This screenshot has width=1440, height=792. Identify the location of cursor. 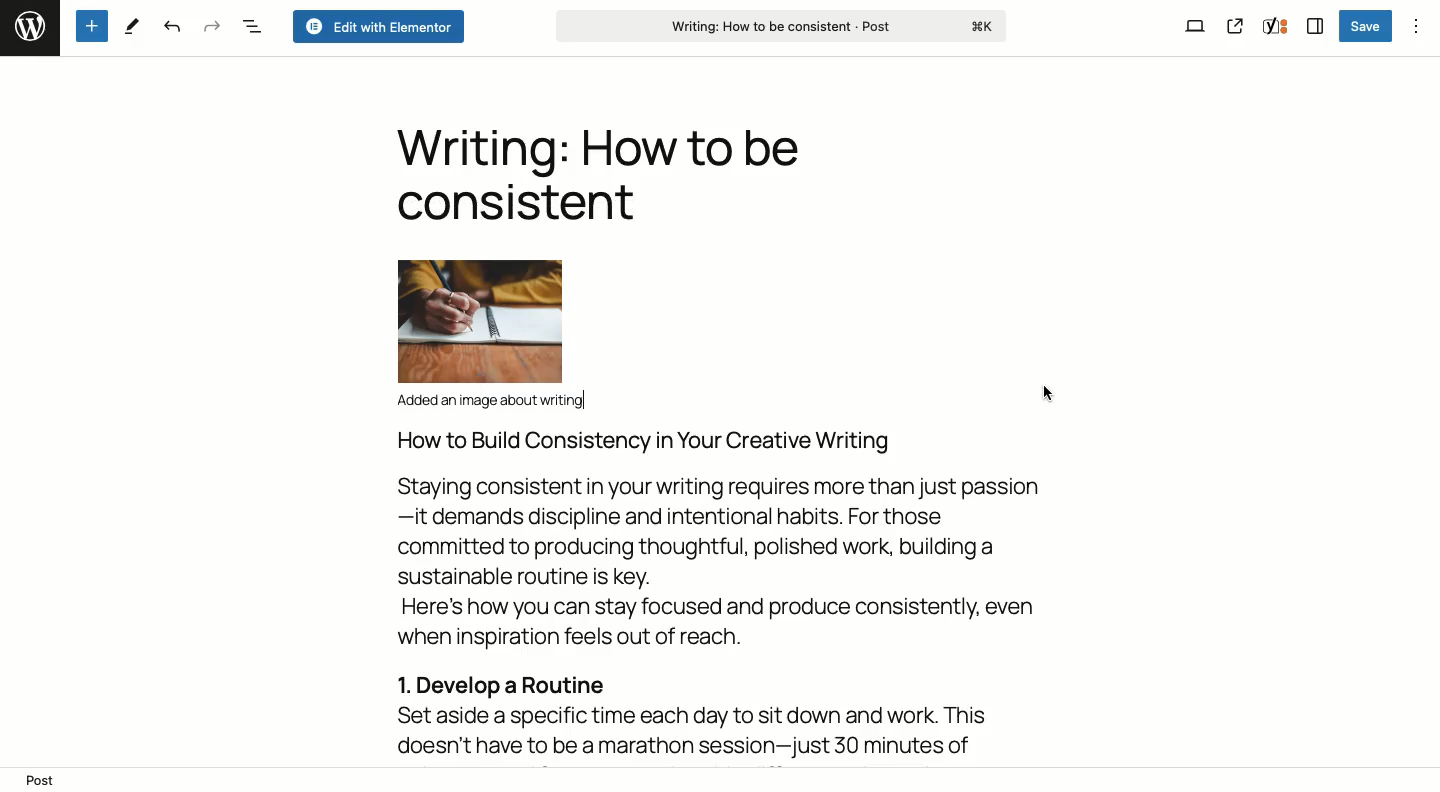
(1044, 394).